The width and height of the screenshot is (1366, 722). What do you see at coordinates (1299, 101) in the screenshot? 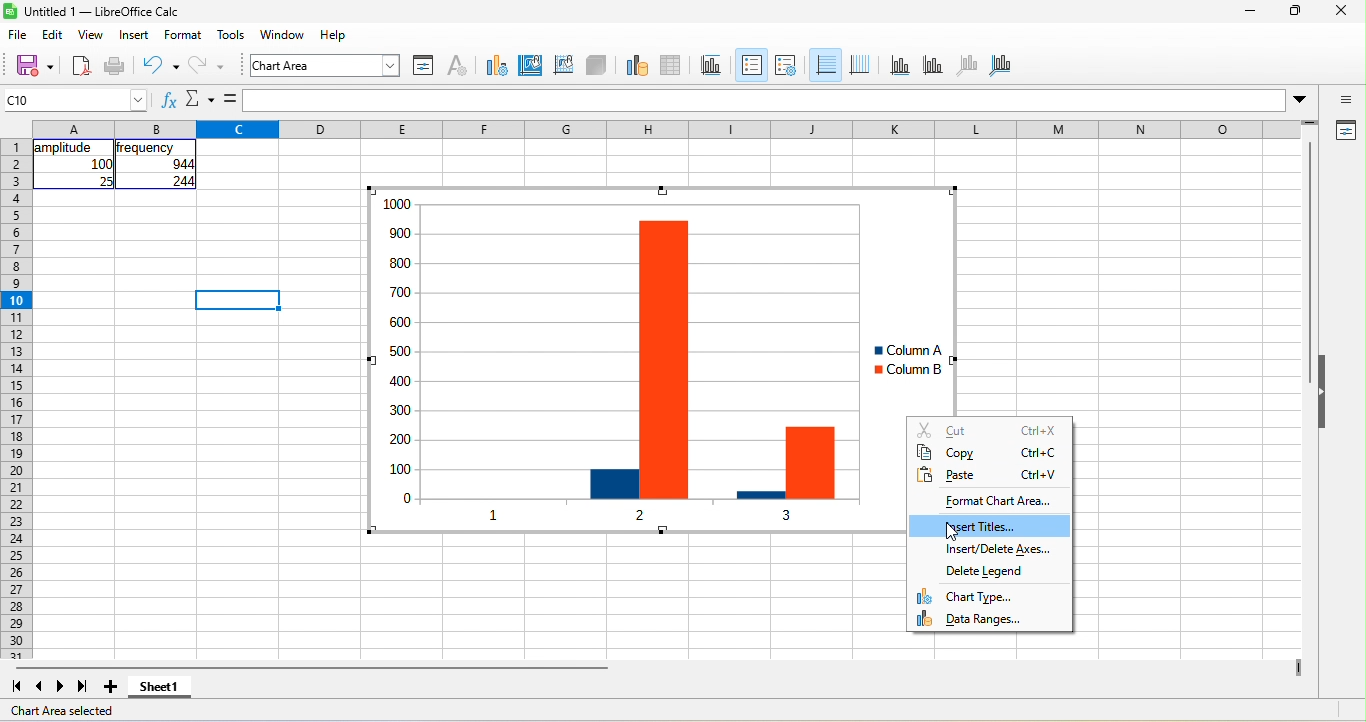
I see `More options` at bounding box center [1299, 101].